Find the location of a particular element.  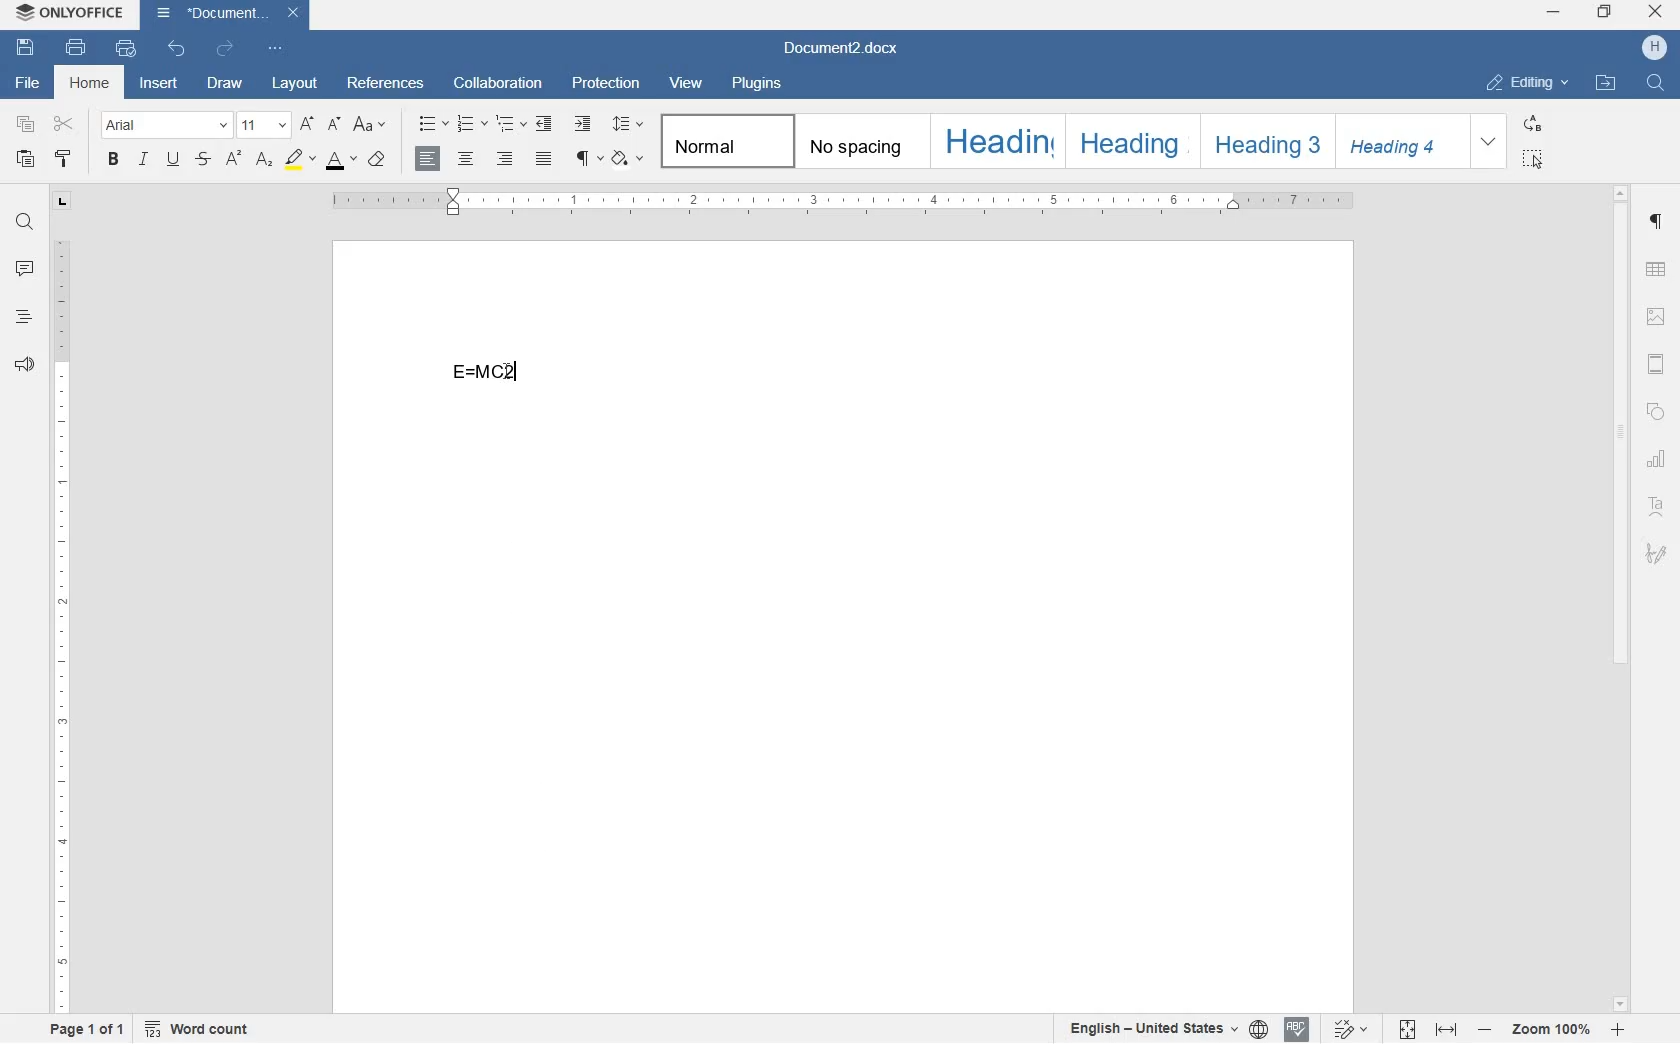

align center is located at coordinates (465, 158).